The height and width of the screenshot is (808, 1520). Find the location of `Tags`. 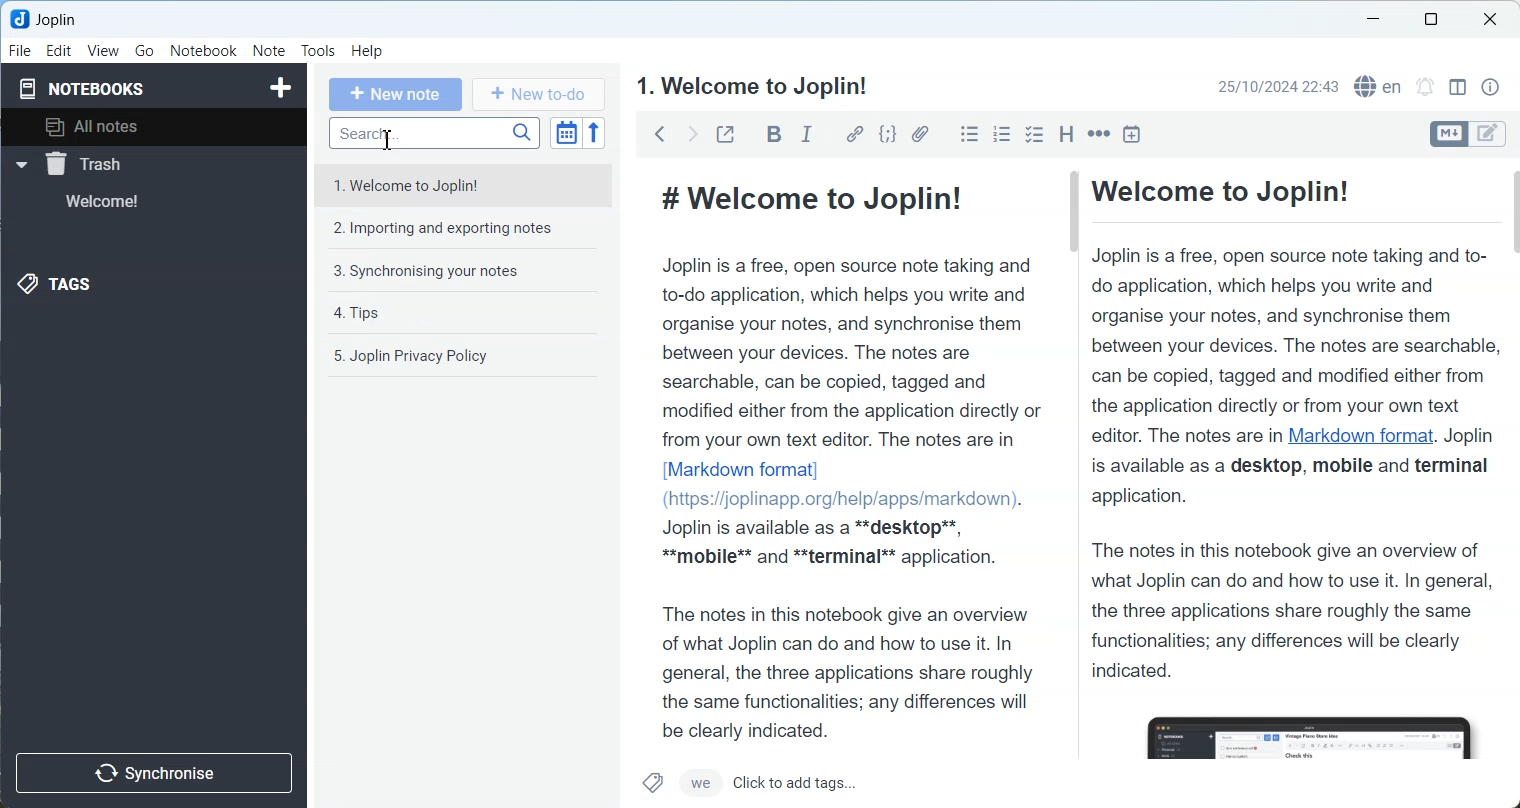

Tags is located at coordinates (654, 783).